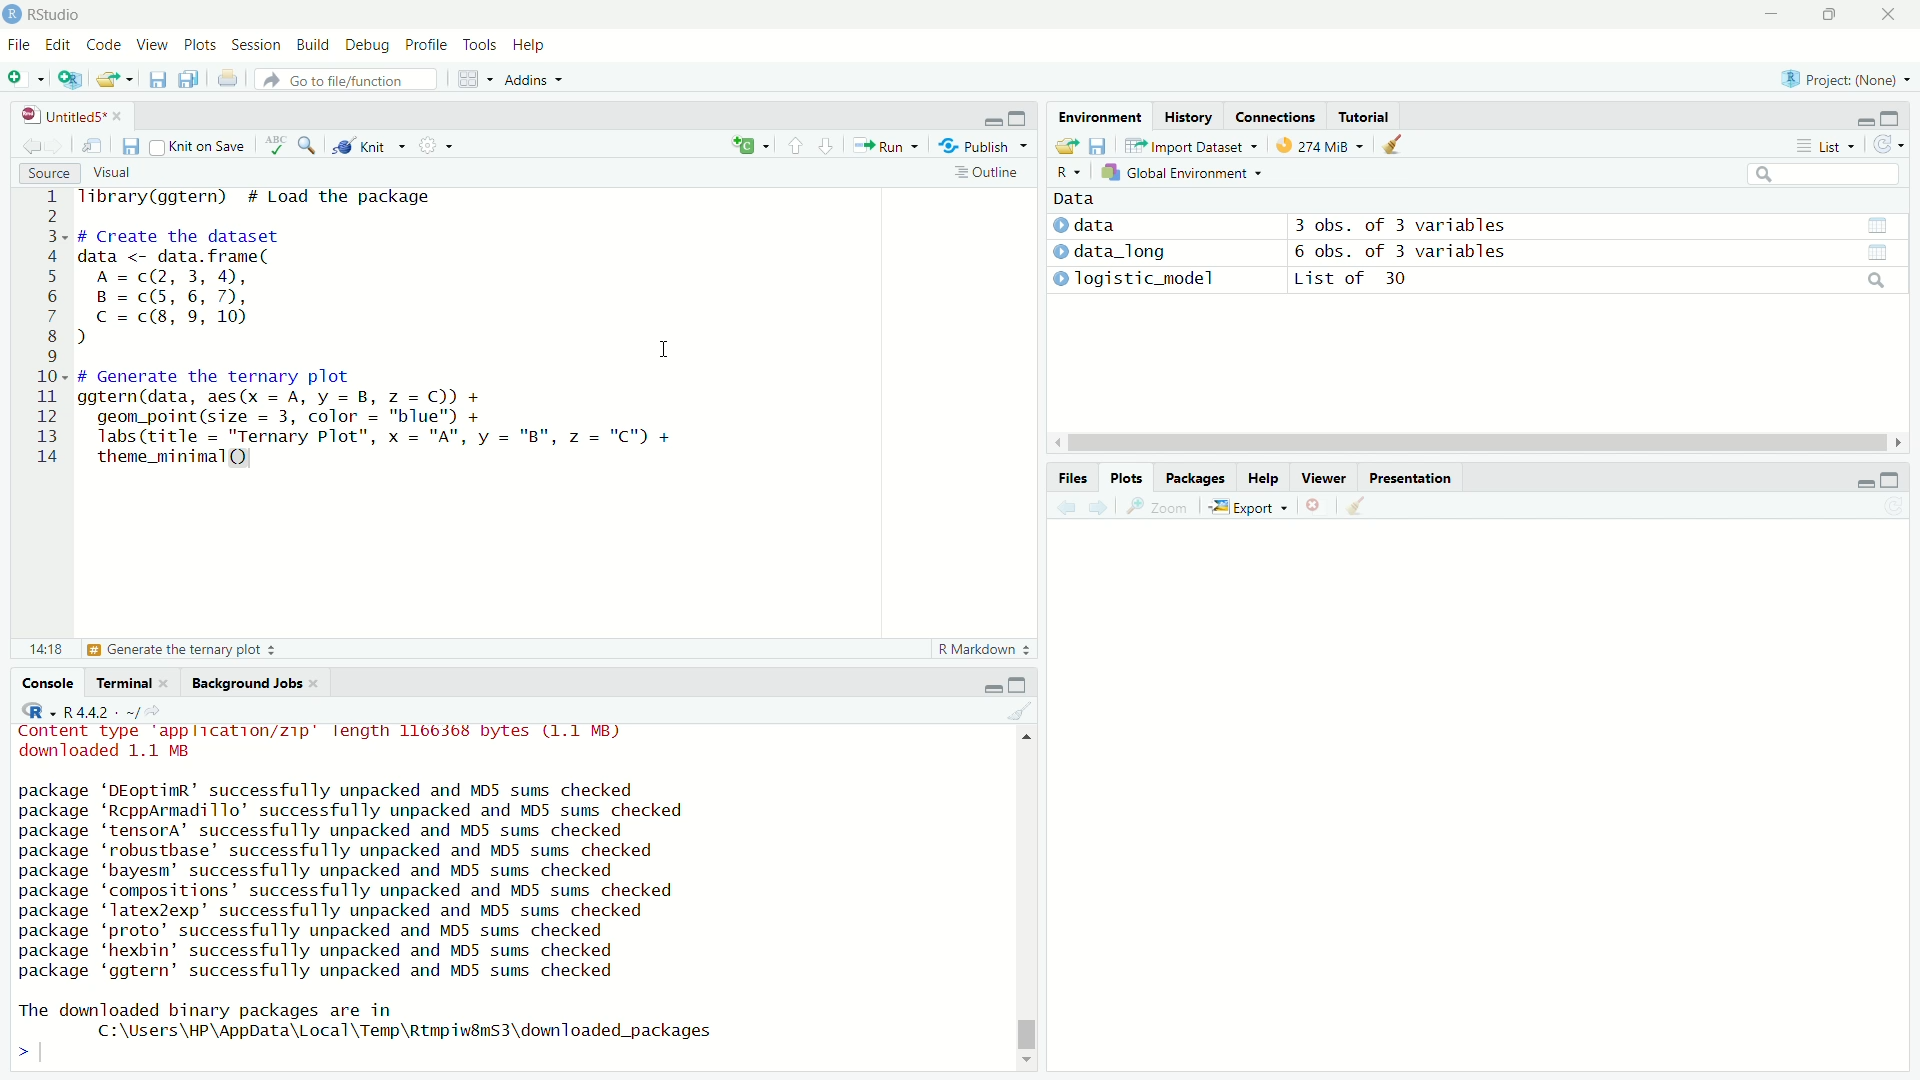  I want to click on cursor, so click(1462, 444).